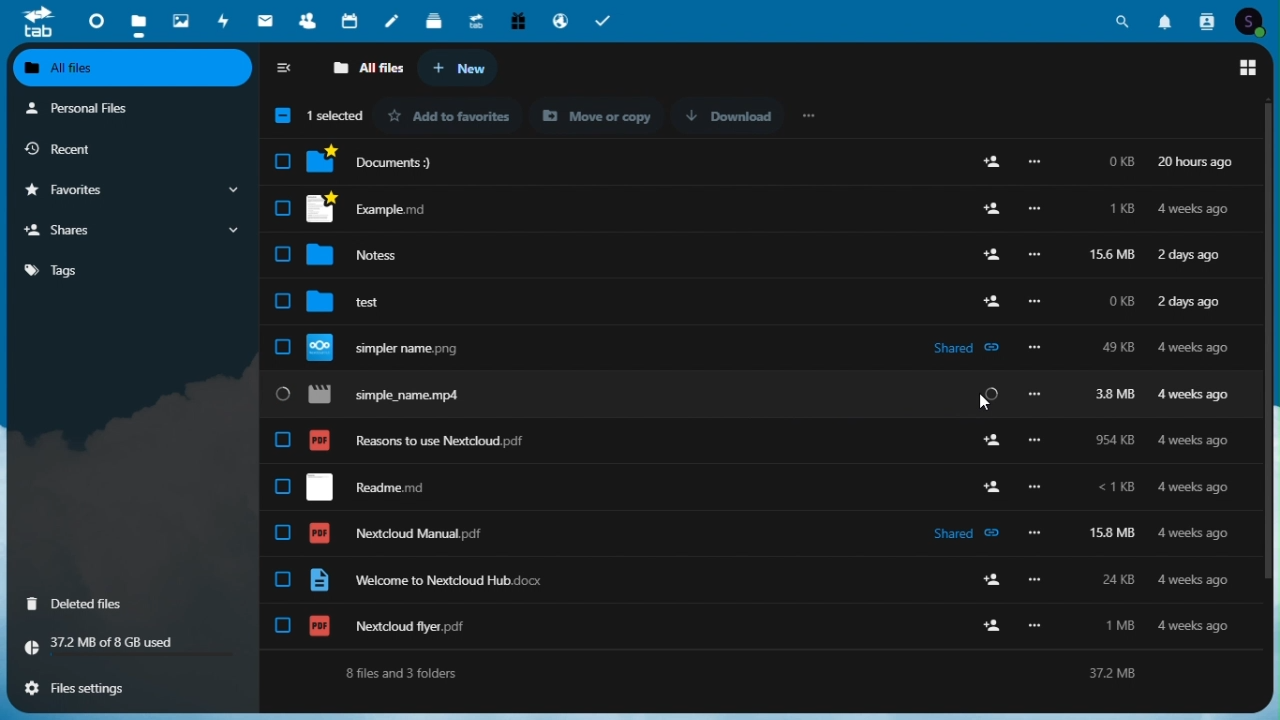  Describe the element at coordinates (1253, 22) in the screenshot. I see `Account icon` at that location.